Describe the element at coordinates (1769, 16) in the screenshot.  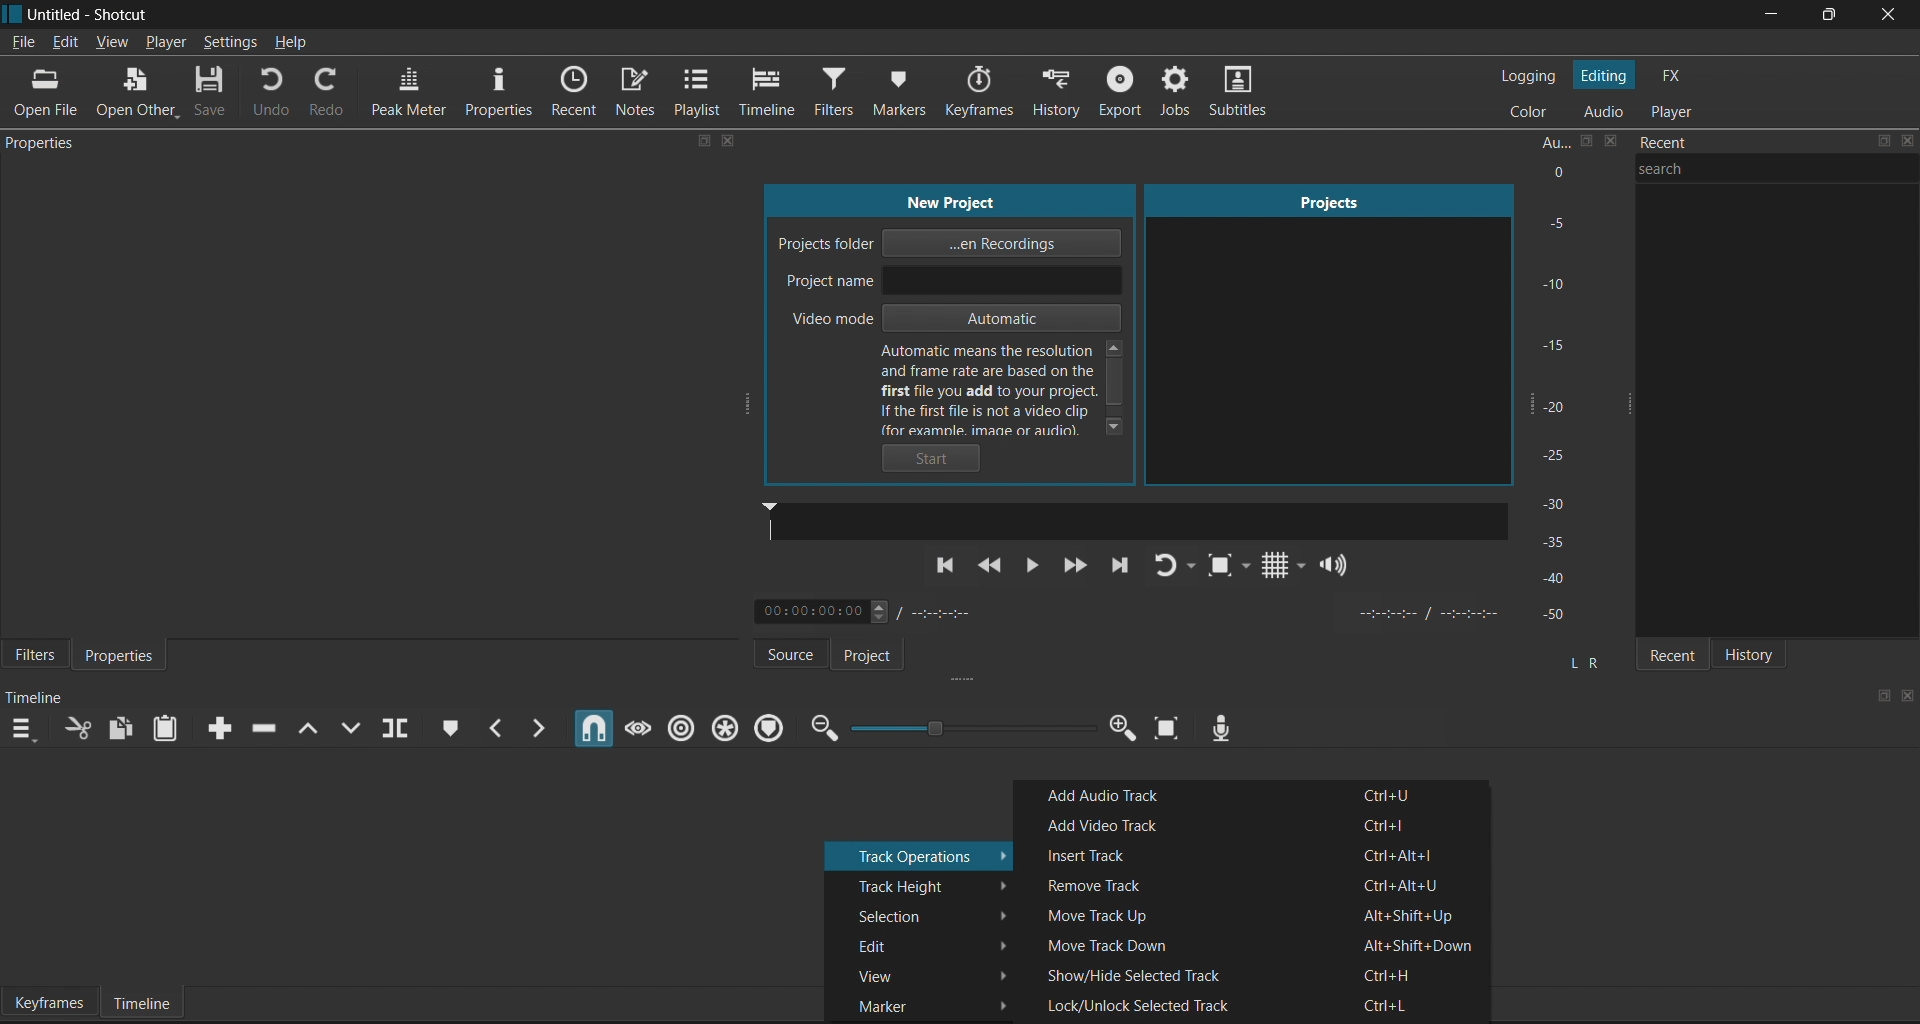
I see `minimize` at that location.